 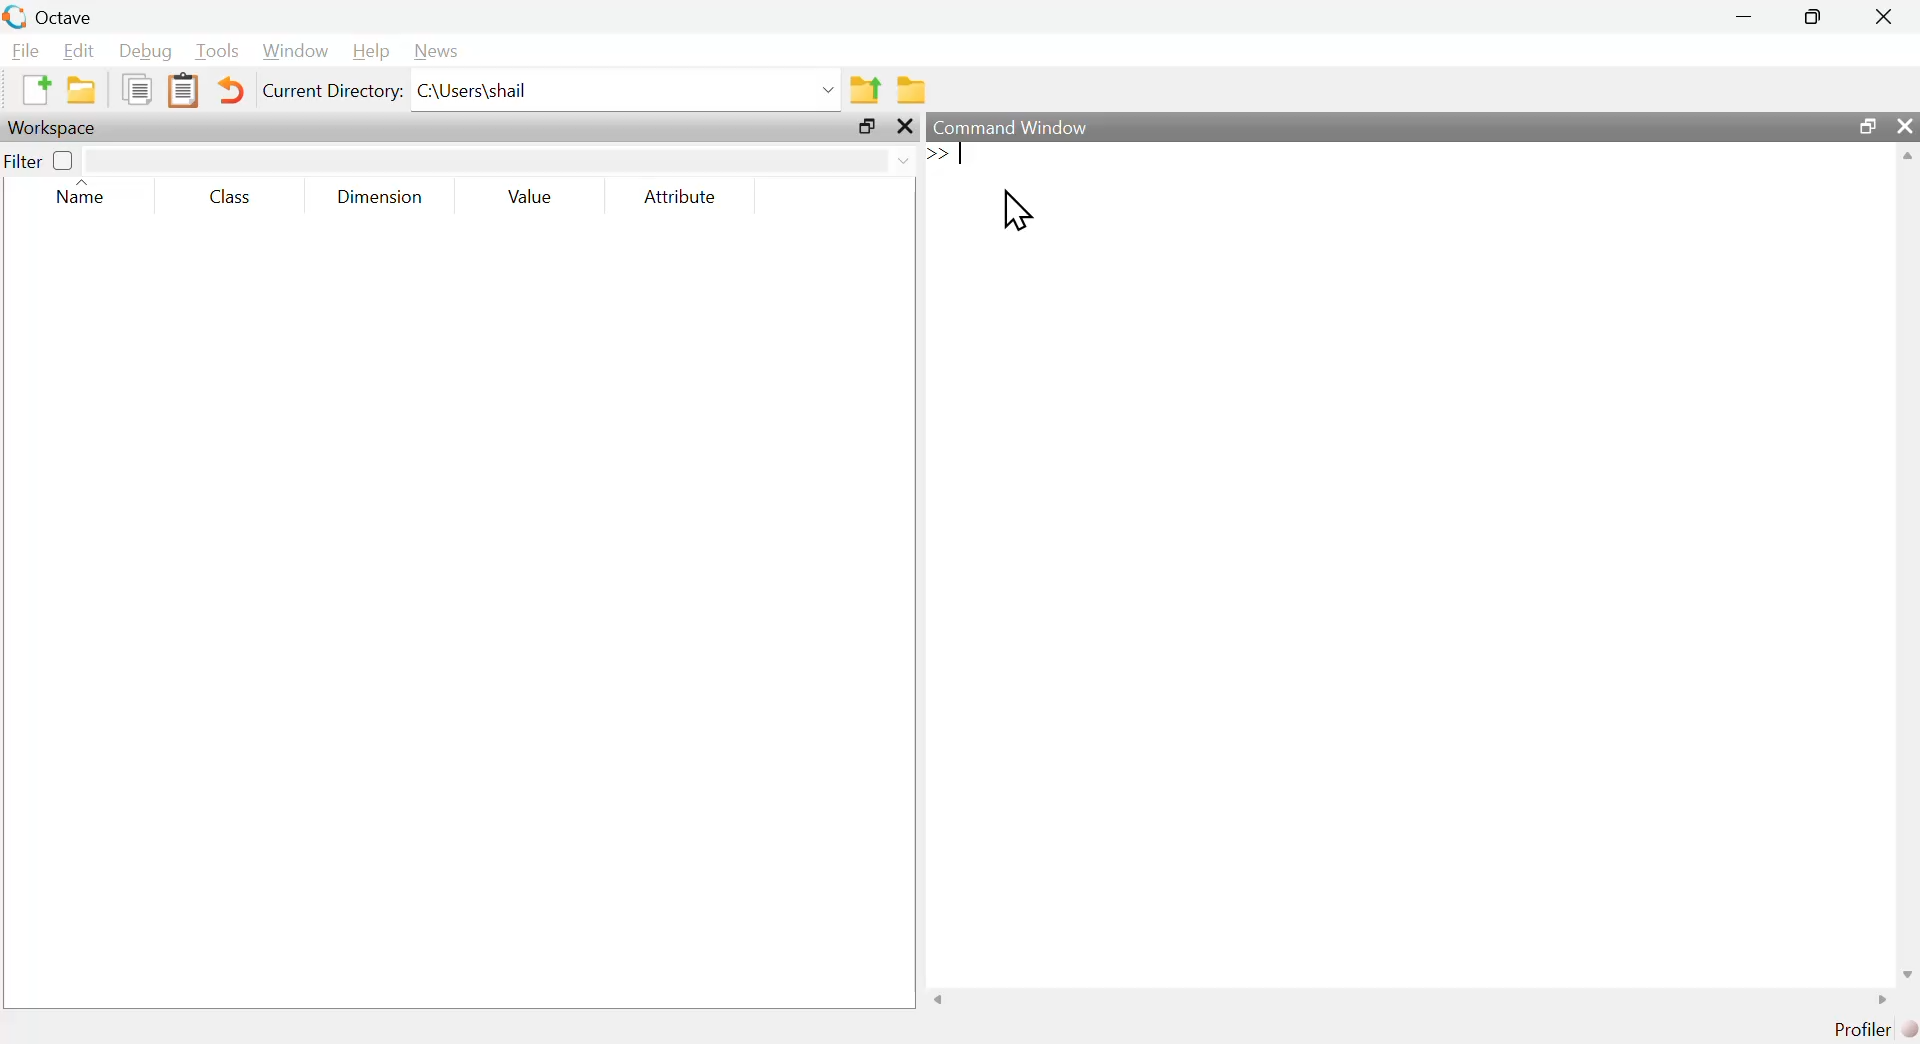 What do you see at coordinates (908, 127) in the screenshot?
I see `close` at bounding box center [908, 127].